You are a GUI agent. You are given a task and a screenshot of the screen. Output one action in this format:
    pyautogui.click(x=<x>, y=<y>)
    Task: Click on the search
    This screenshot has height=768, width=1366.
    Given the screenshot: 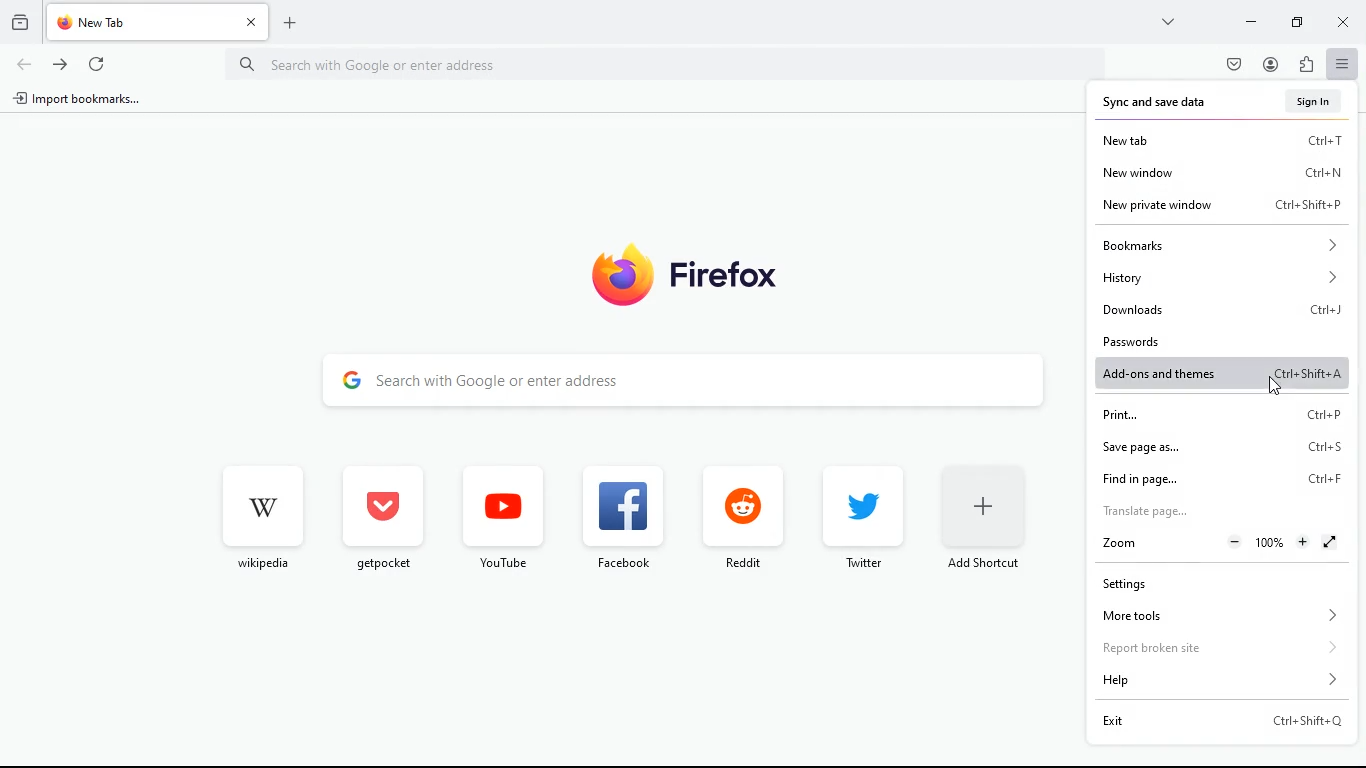 What is the action you would take?
    pyautogui.click(x=696, y=387)
    